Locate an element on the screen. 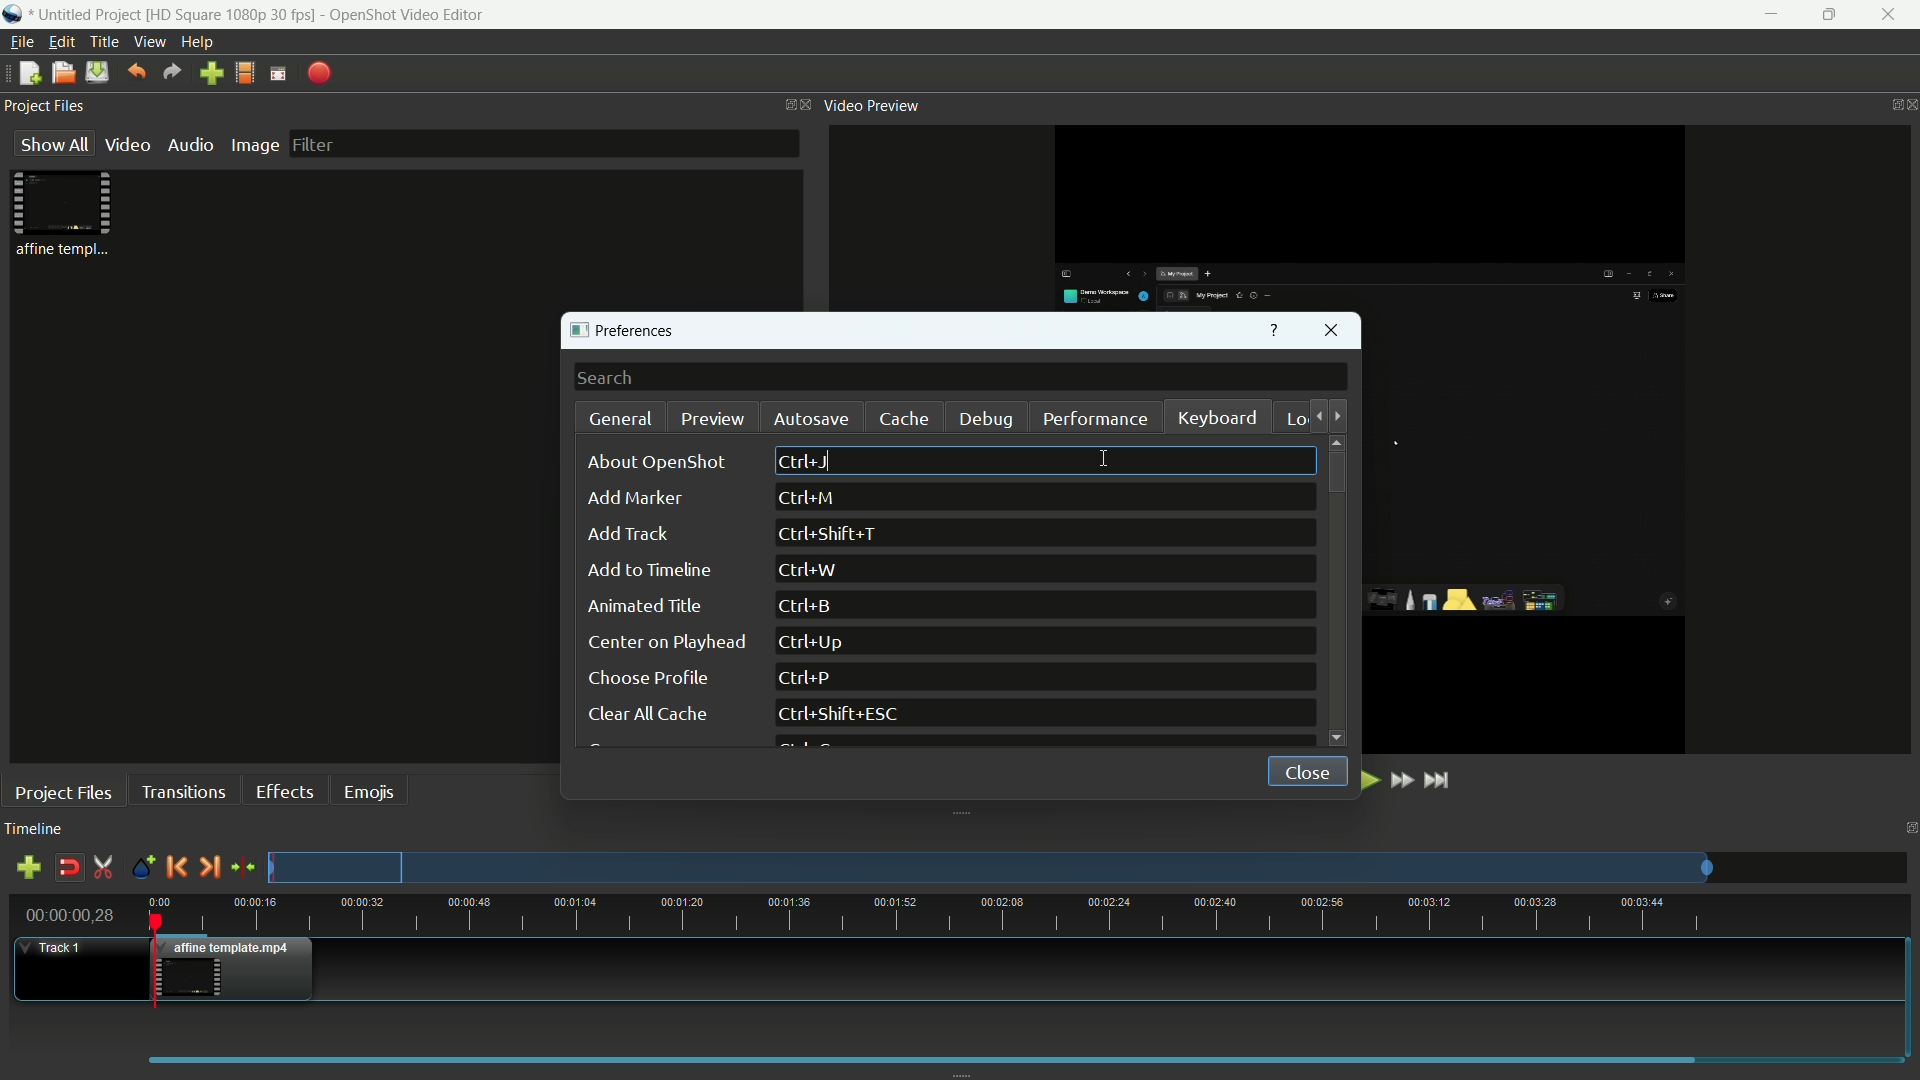 The width and height of the screenshot is (1920, 1080). import file is located at coordinates (212, 74).